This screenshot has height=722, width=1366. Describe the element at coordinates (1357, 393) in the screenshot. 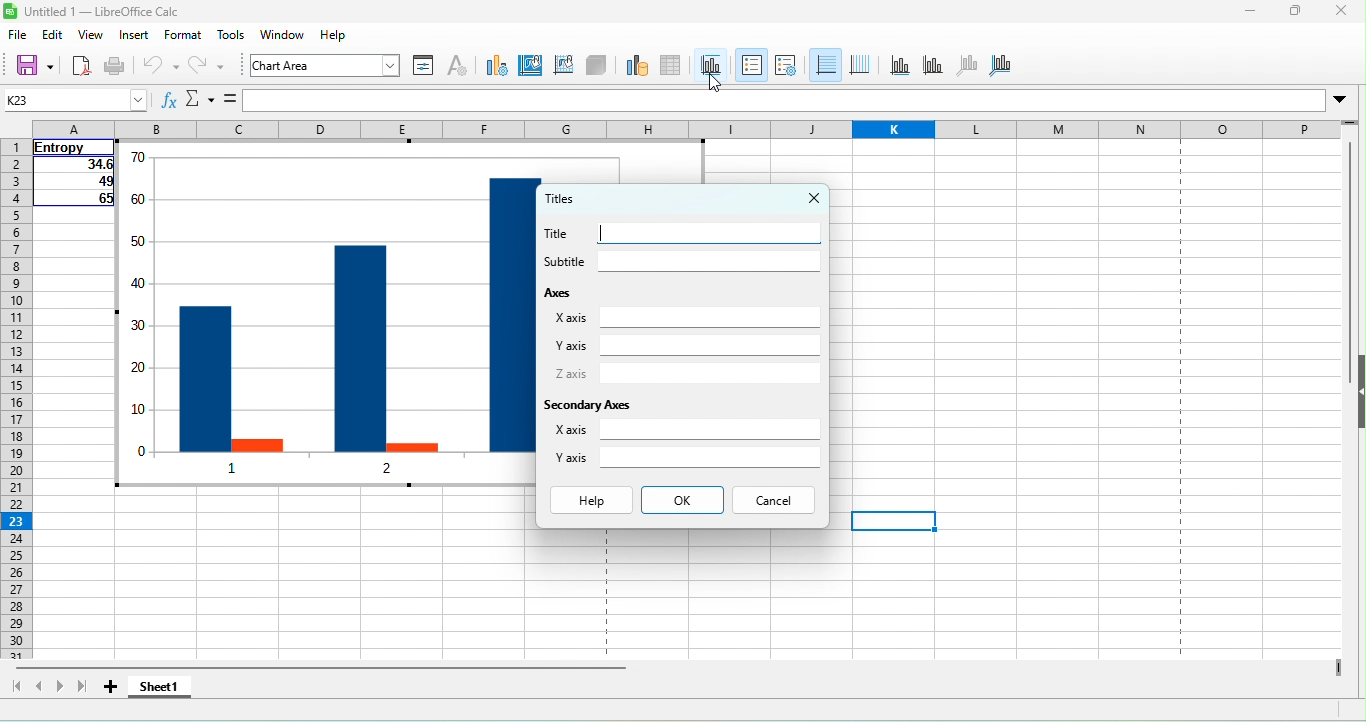

I see `height` at that location.